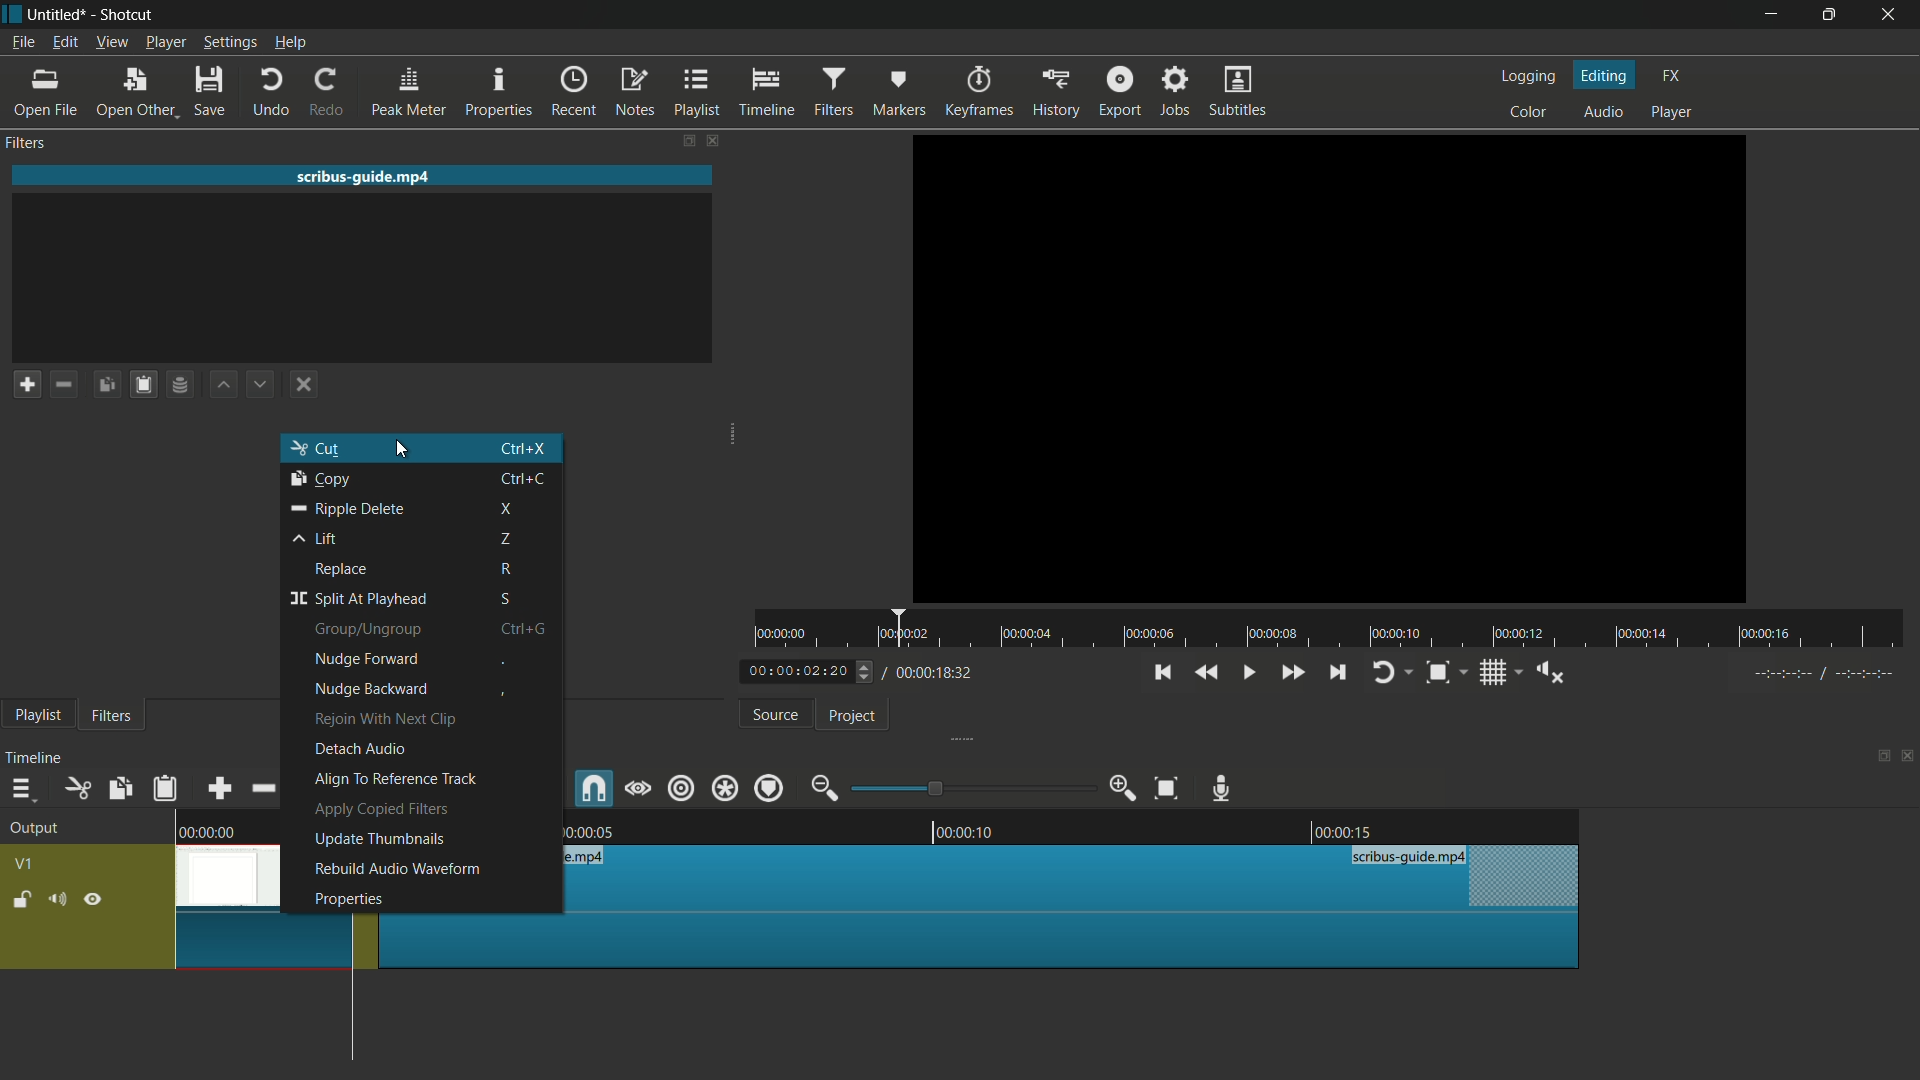 This screenshot has height=1080, width=1920. I want to click on timeline menu, so click(20, 789).